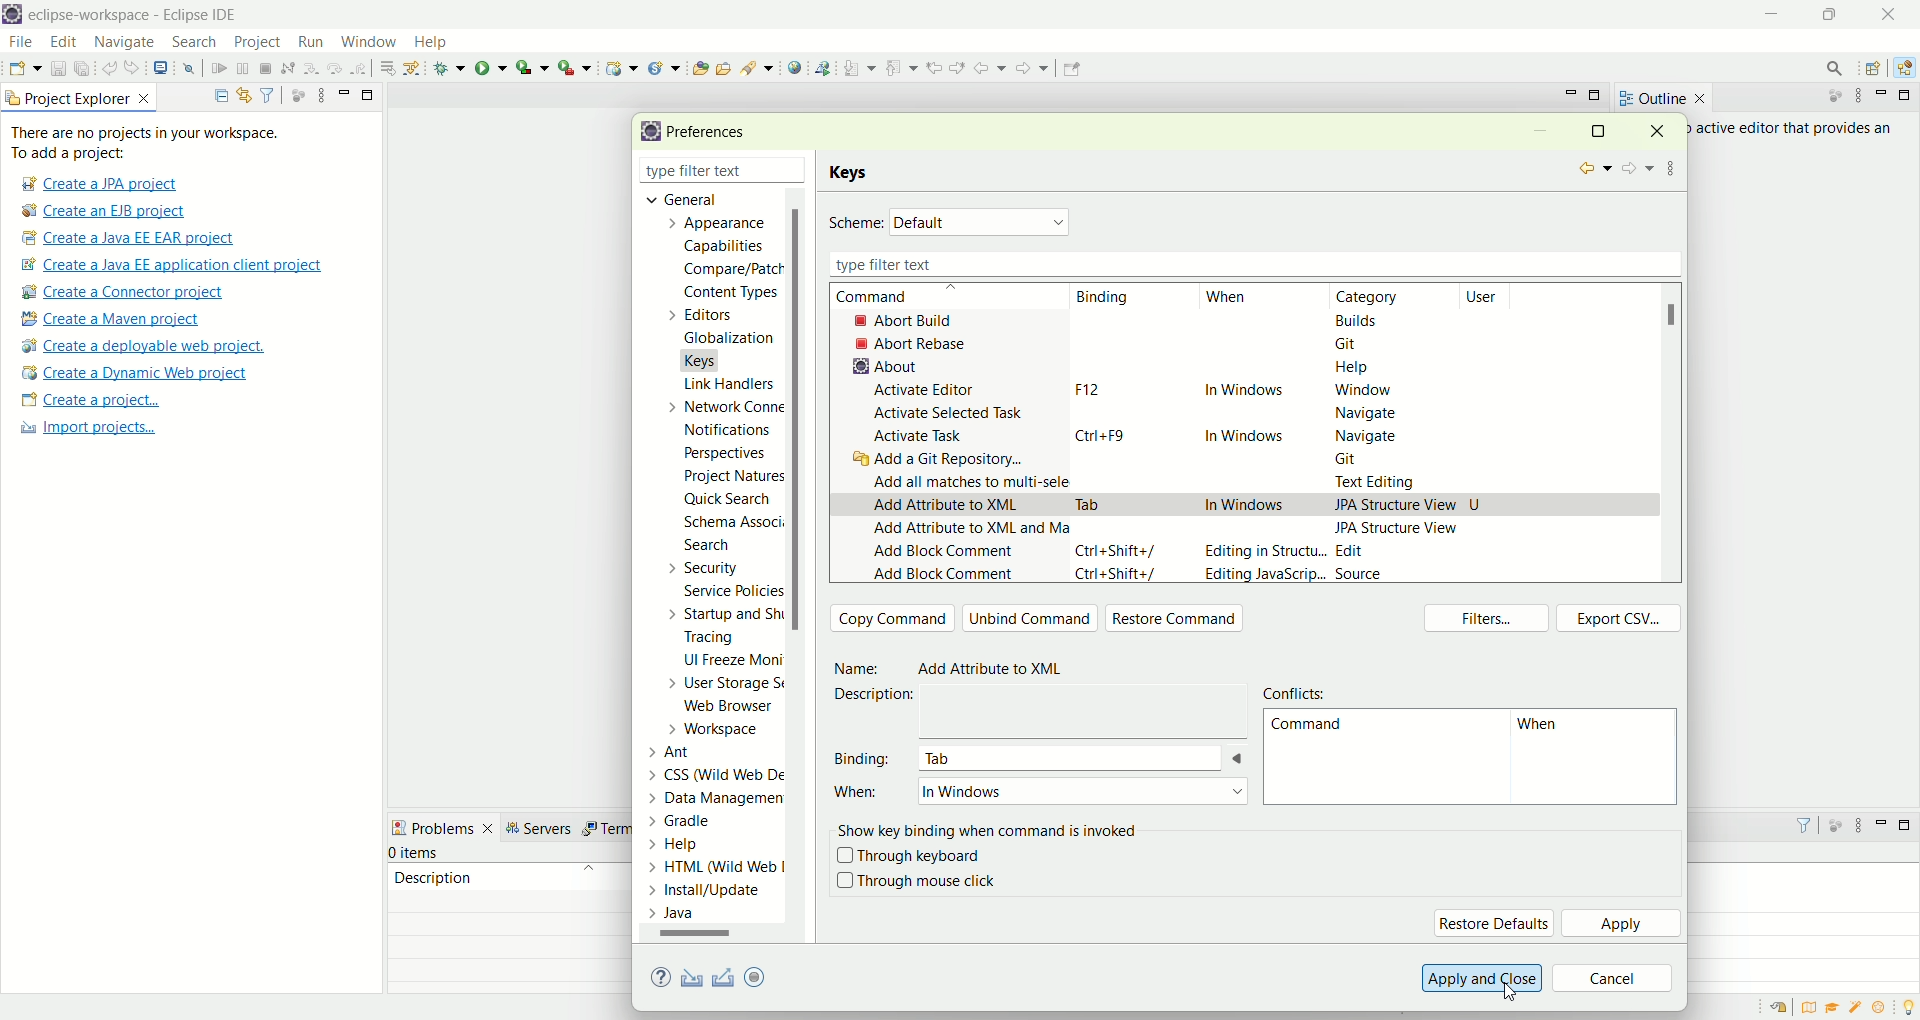  I want to click on maximize, so click(1597, 130).